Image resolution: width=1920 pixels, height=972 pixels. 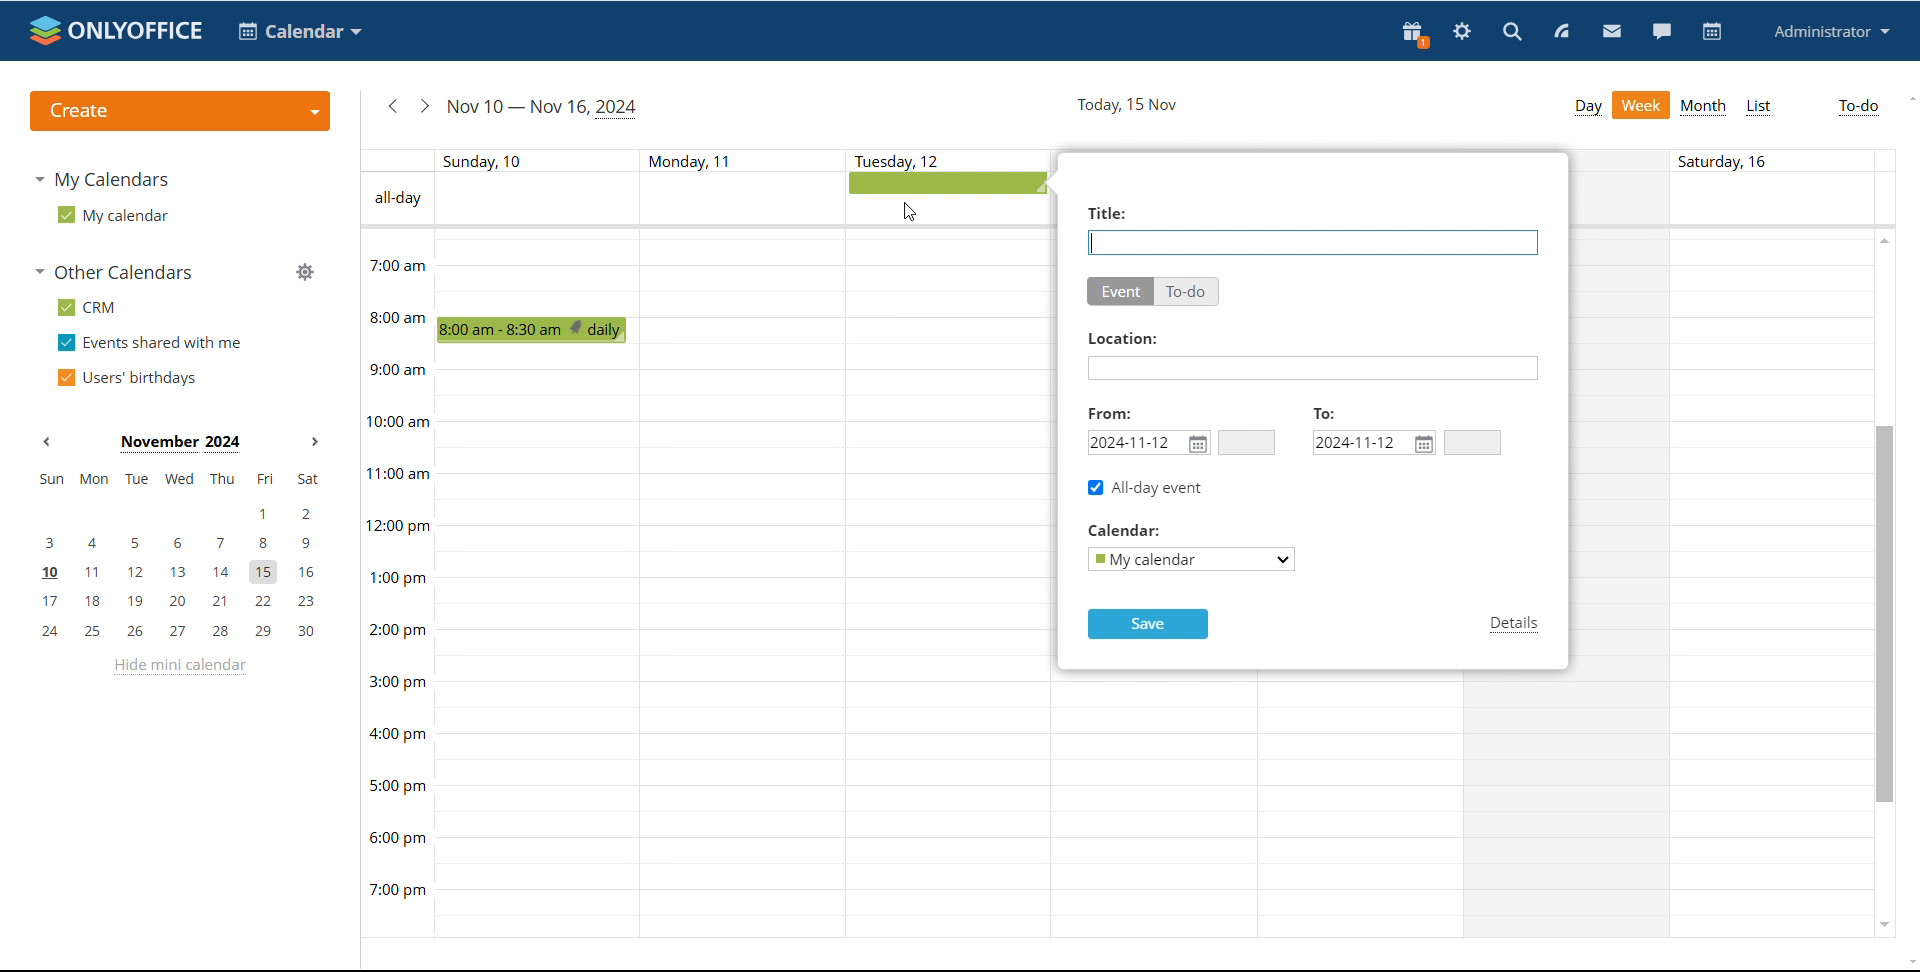 I want to click on start time, so click(x=1250, y=442).